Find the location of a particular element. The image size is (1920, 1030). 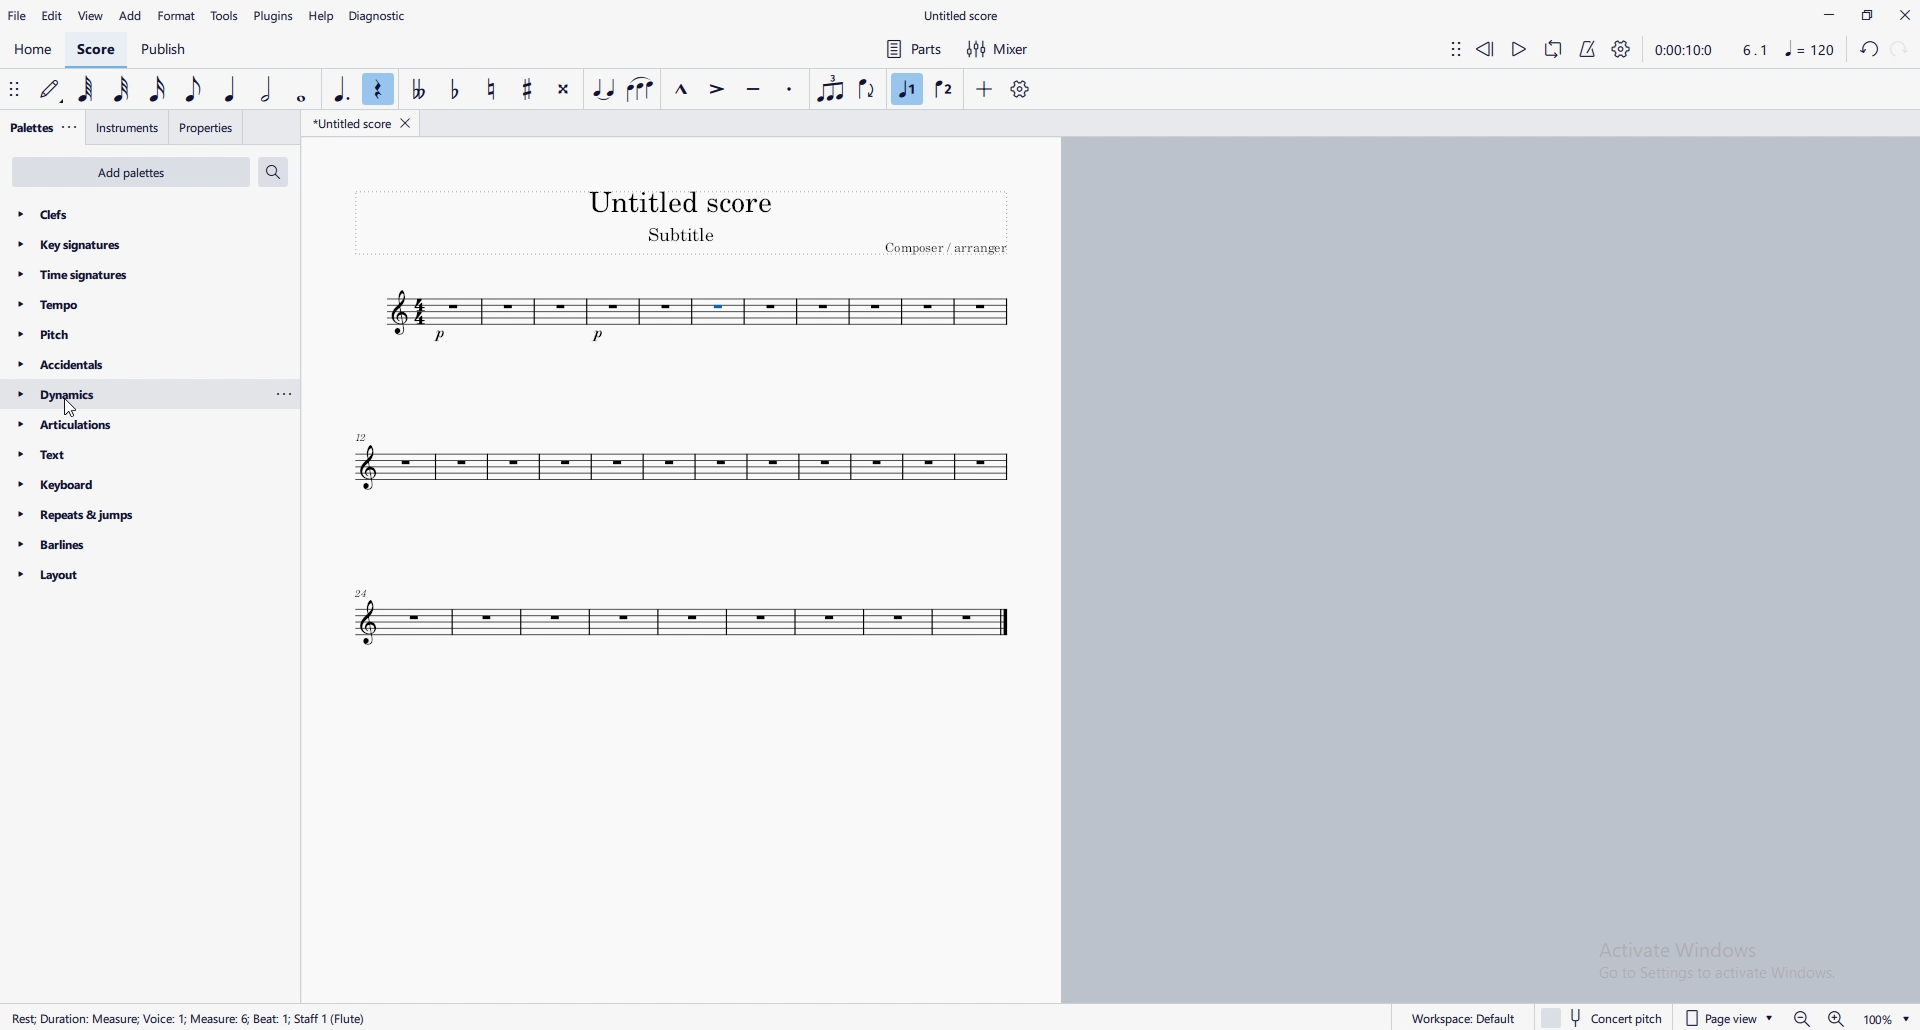

layout is located at coordinates (125, 576).